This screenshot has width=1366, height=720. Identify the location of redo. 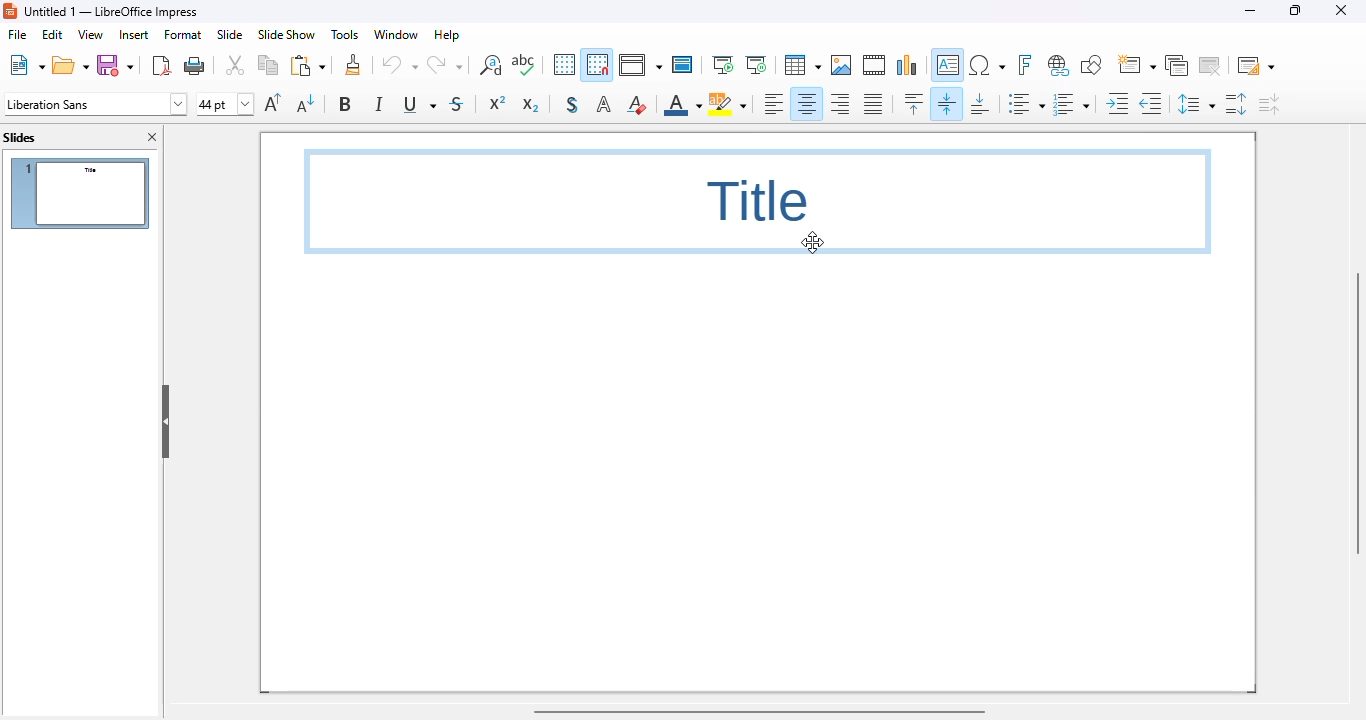
(445, 64).